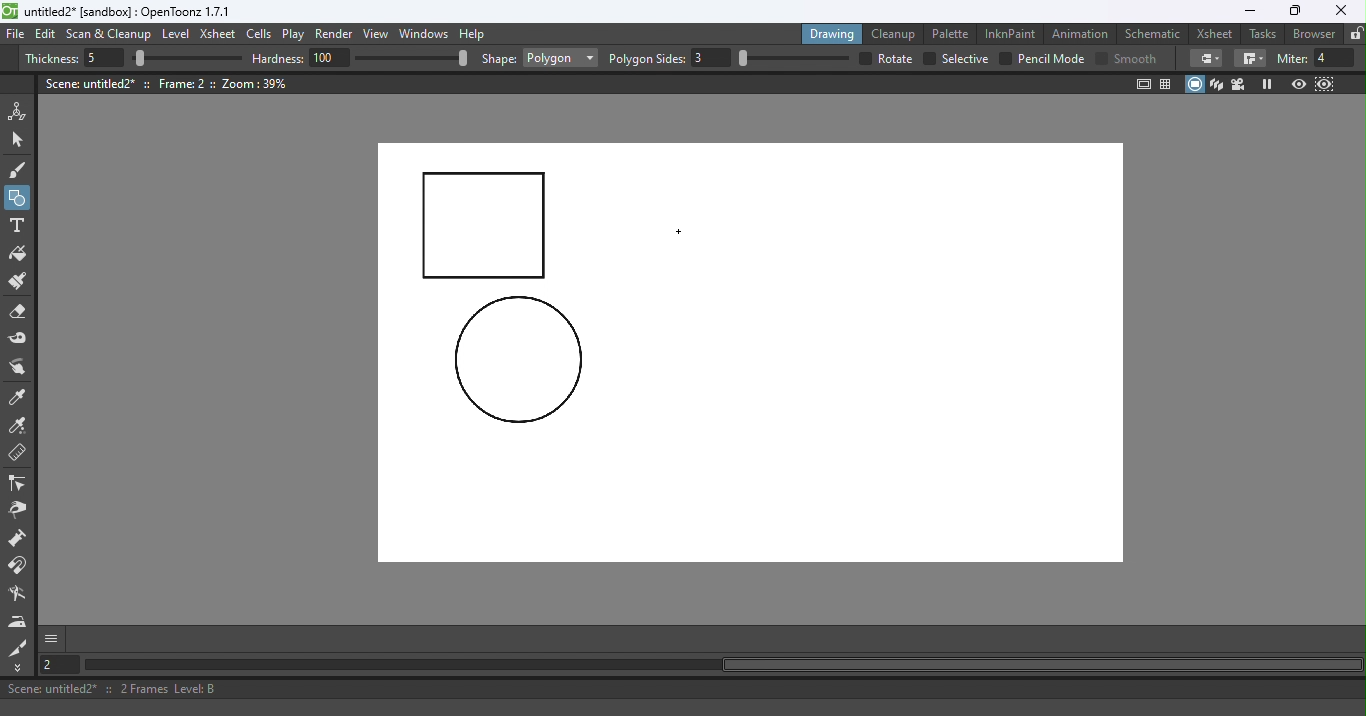 The width and height of the screenshot is (1366, 716). I want to click on Rectangle drawn, so click(485, 227).